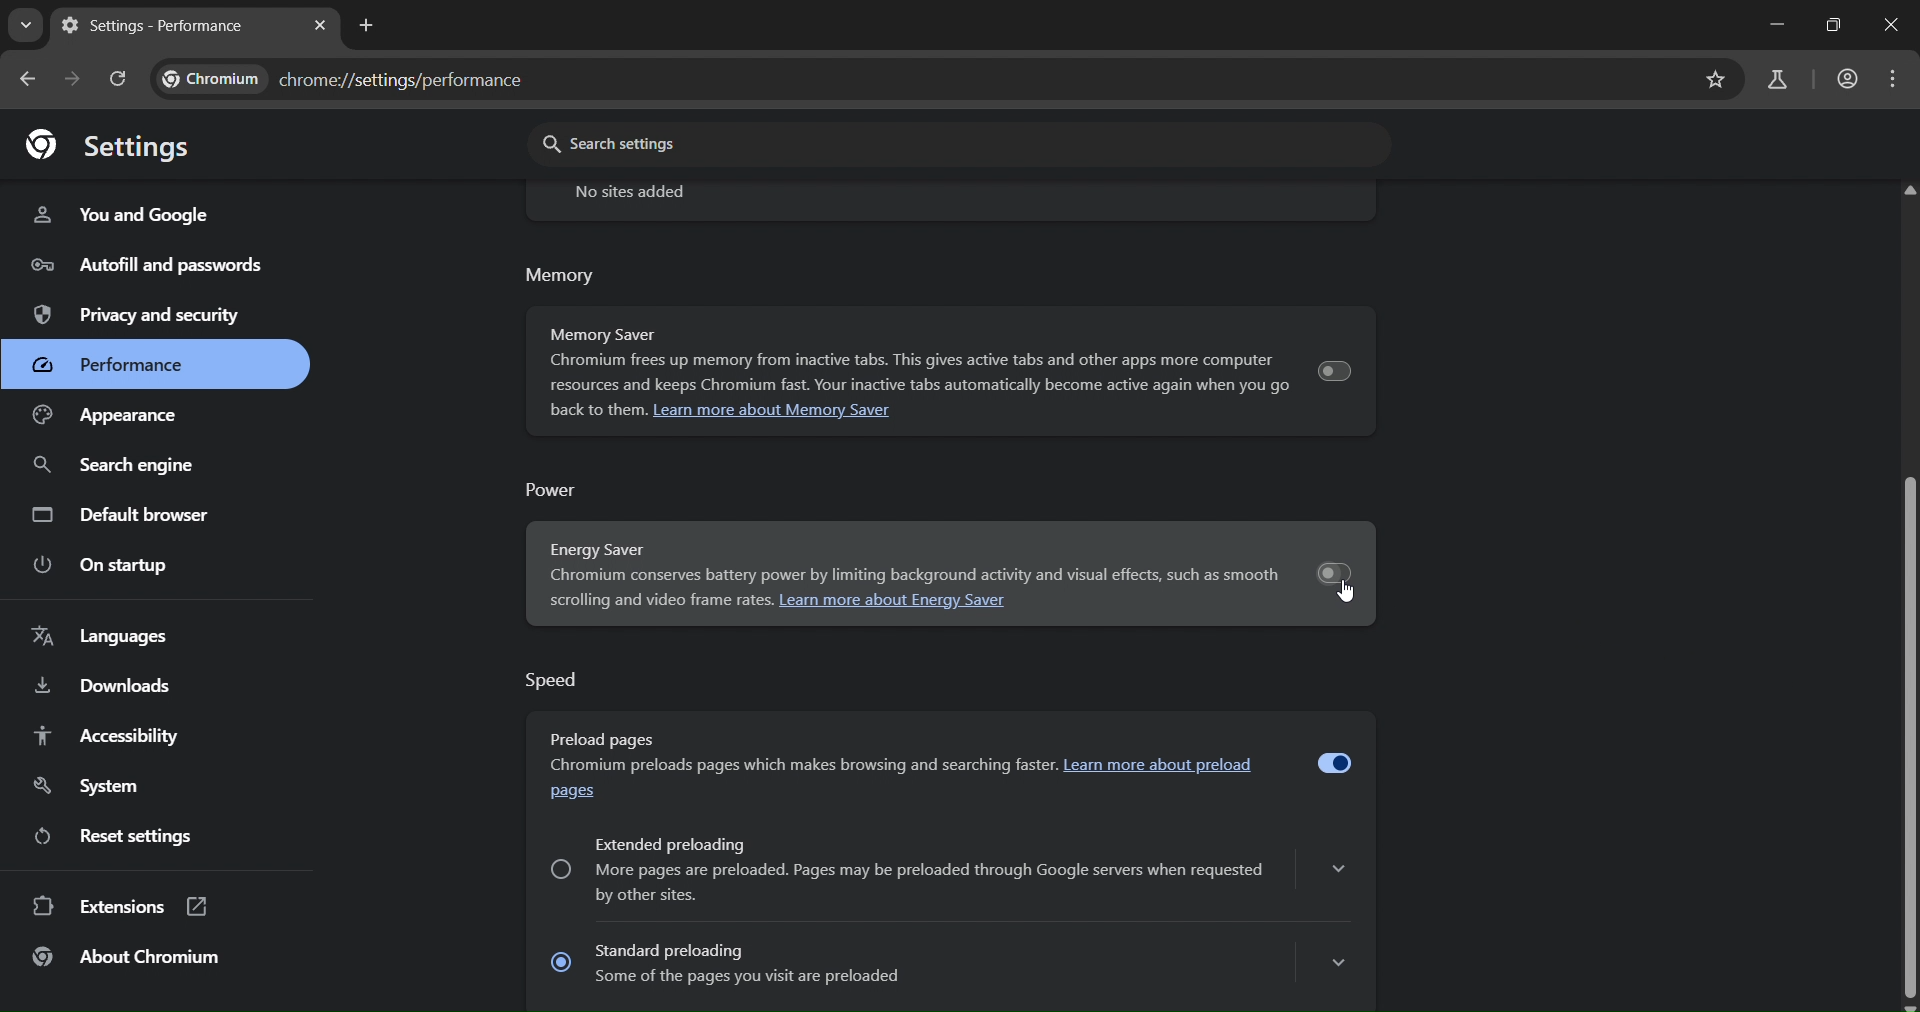  I want to click on autofill and passwords, so click(151, 267).